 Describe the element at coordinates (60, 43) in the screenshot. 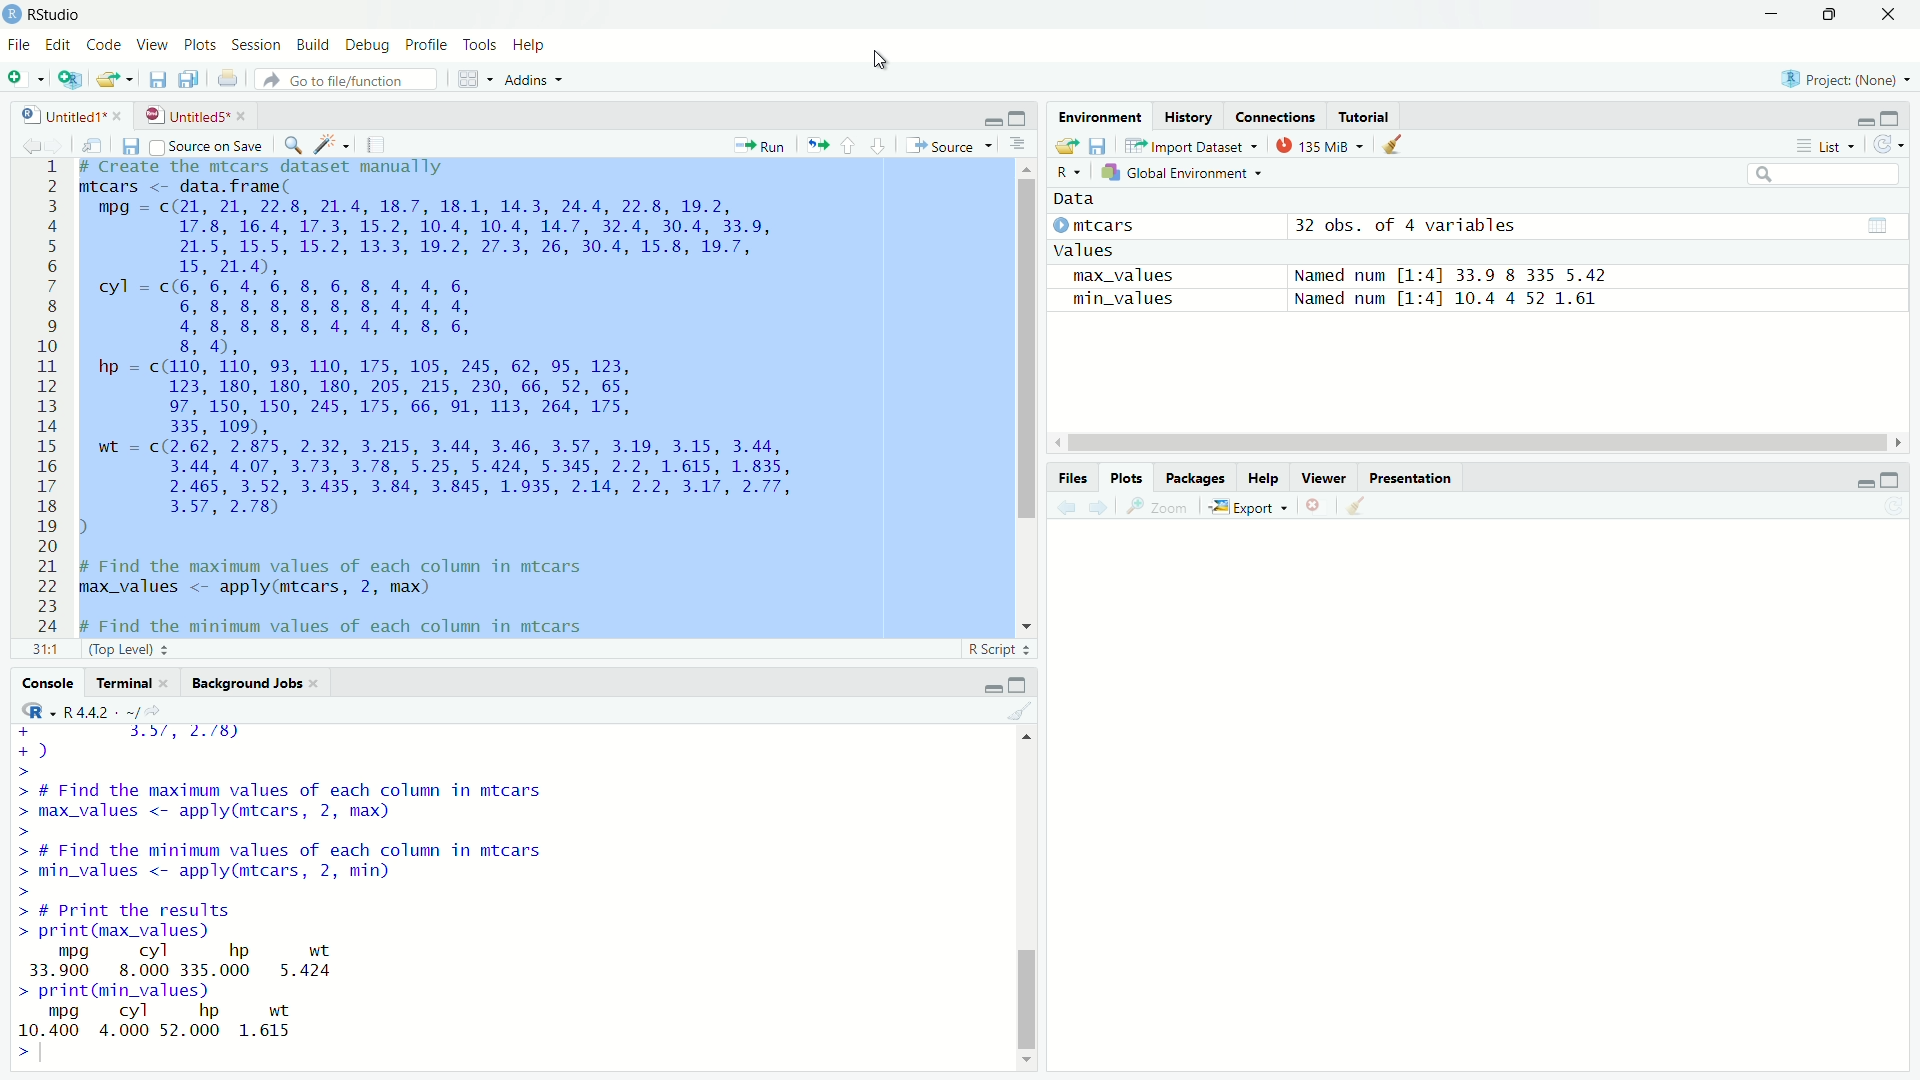

I see `Edit` at that location.